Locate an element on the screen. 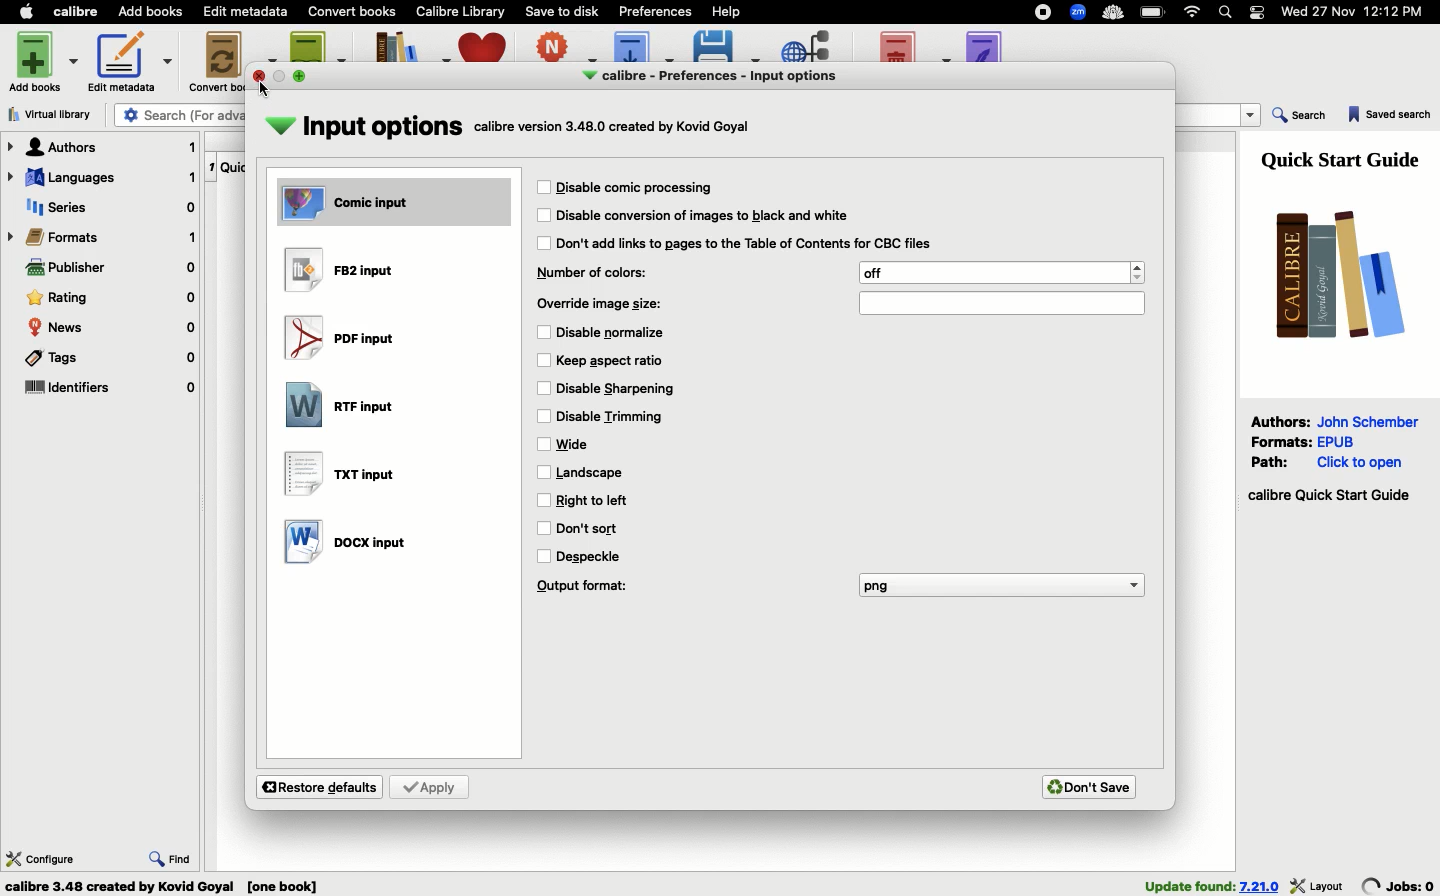  RTF is located at coordinates (345, 403).